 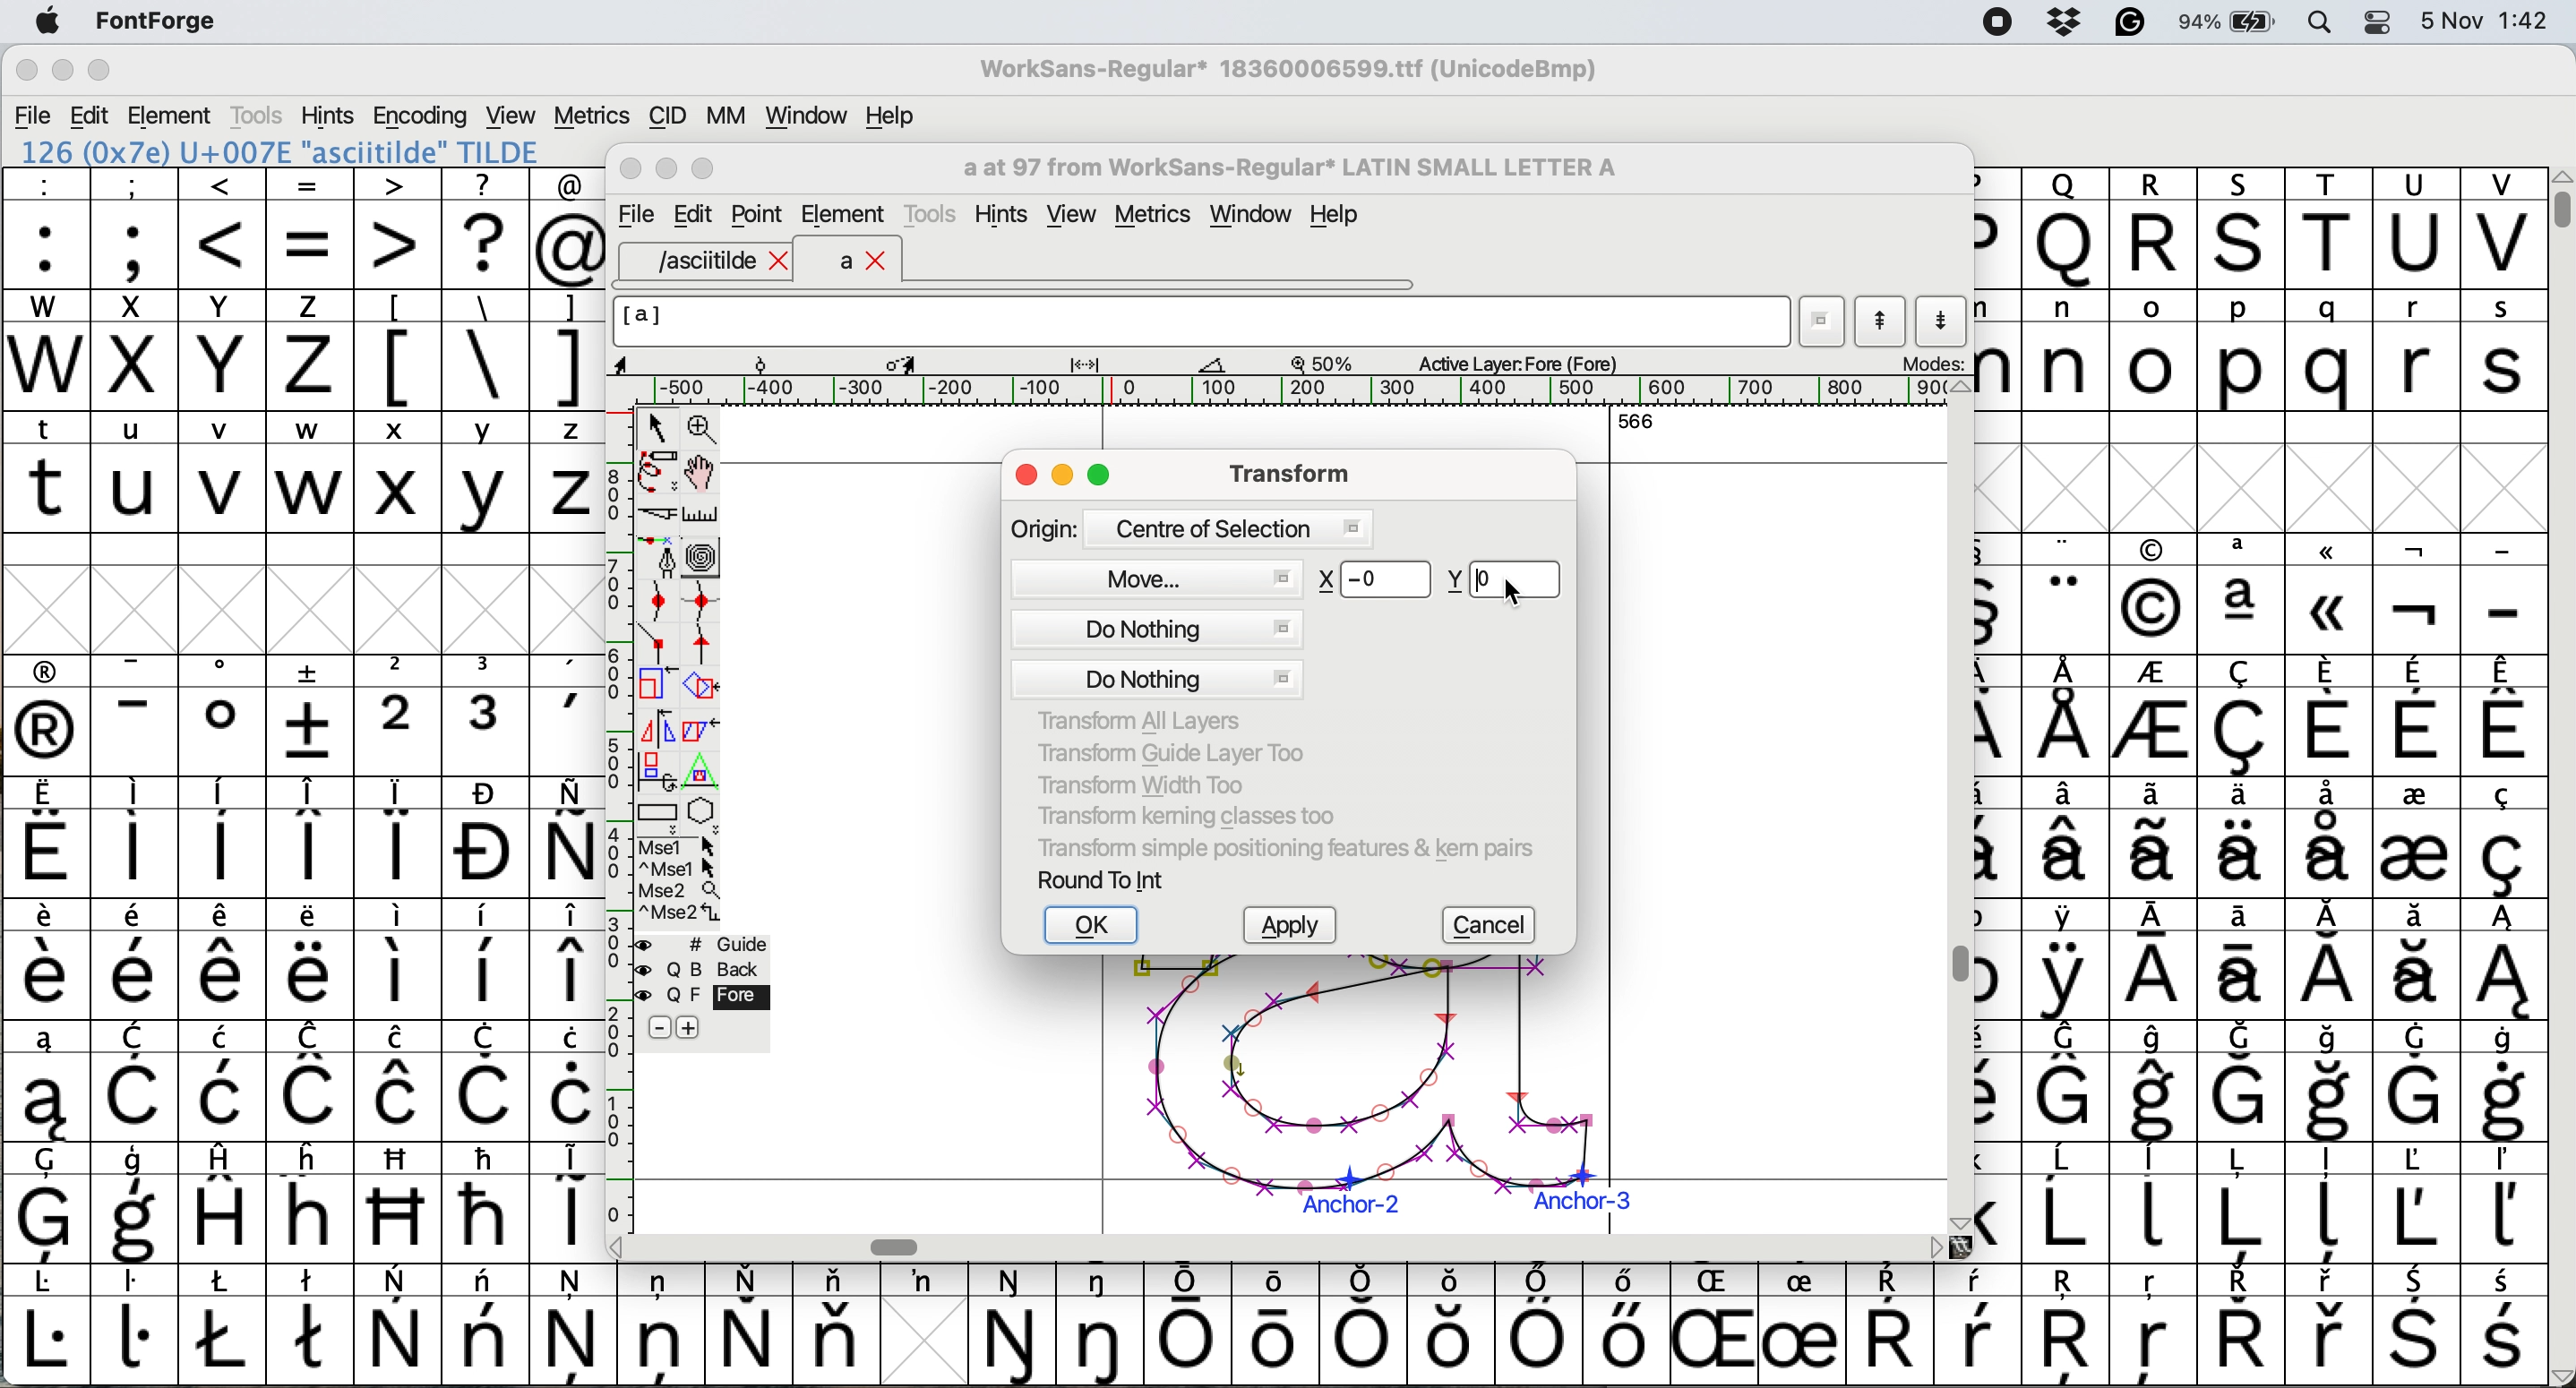 I want to click on window, so click(x=1255, y=216).